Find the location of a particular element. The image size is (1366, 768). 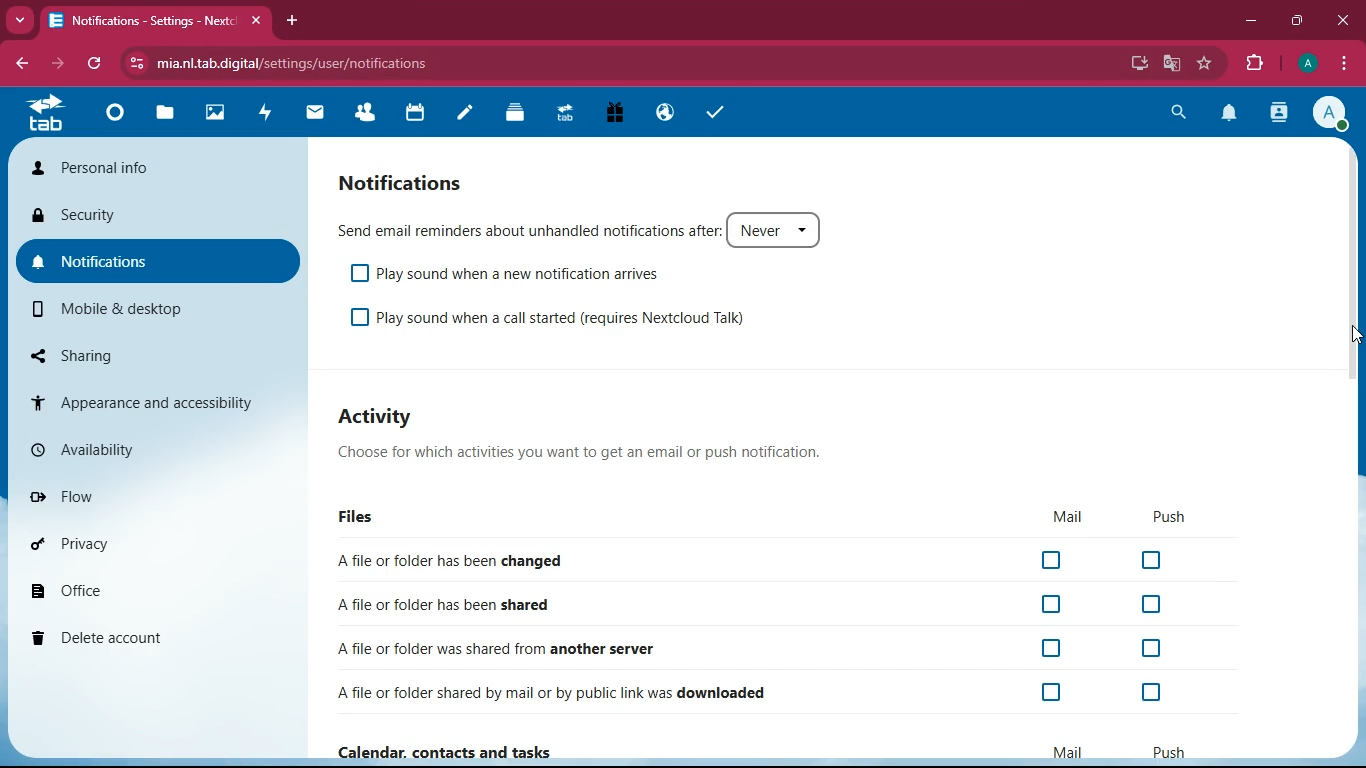

off is located at coordinates (1053, 559).